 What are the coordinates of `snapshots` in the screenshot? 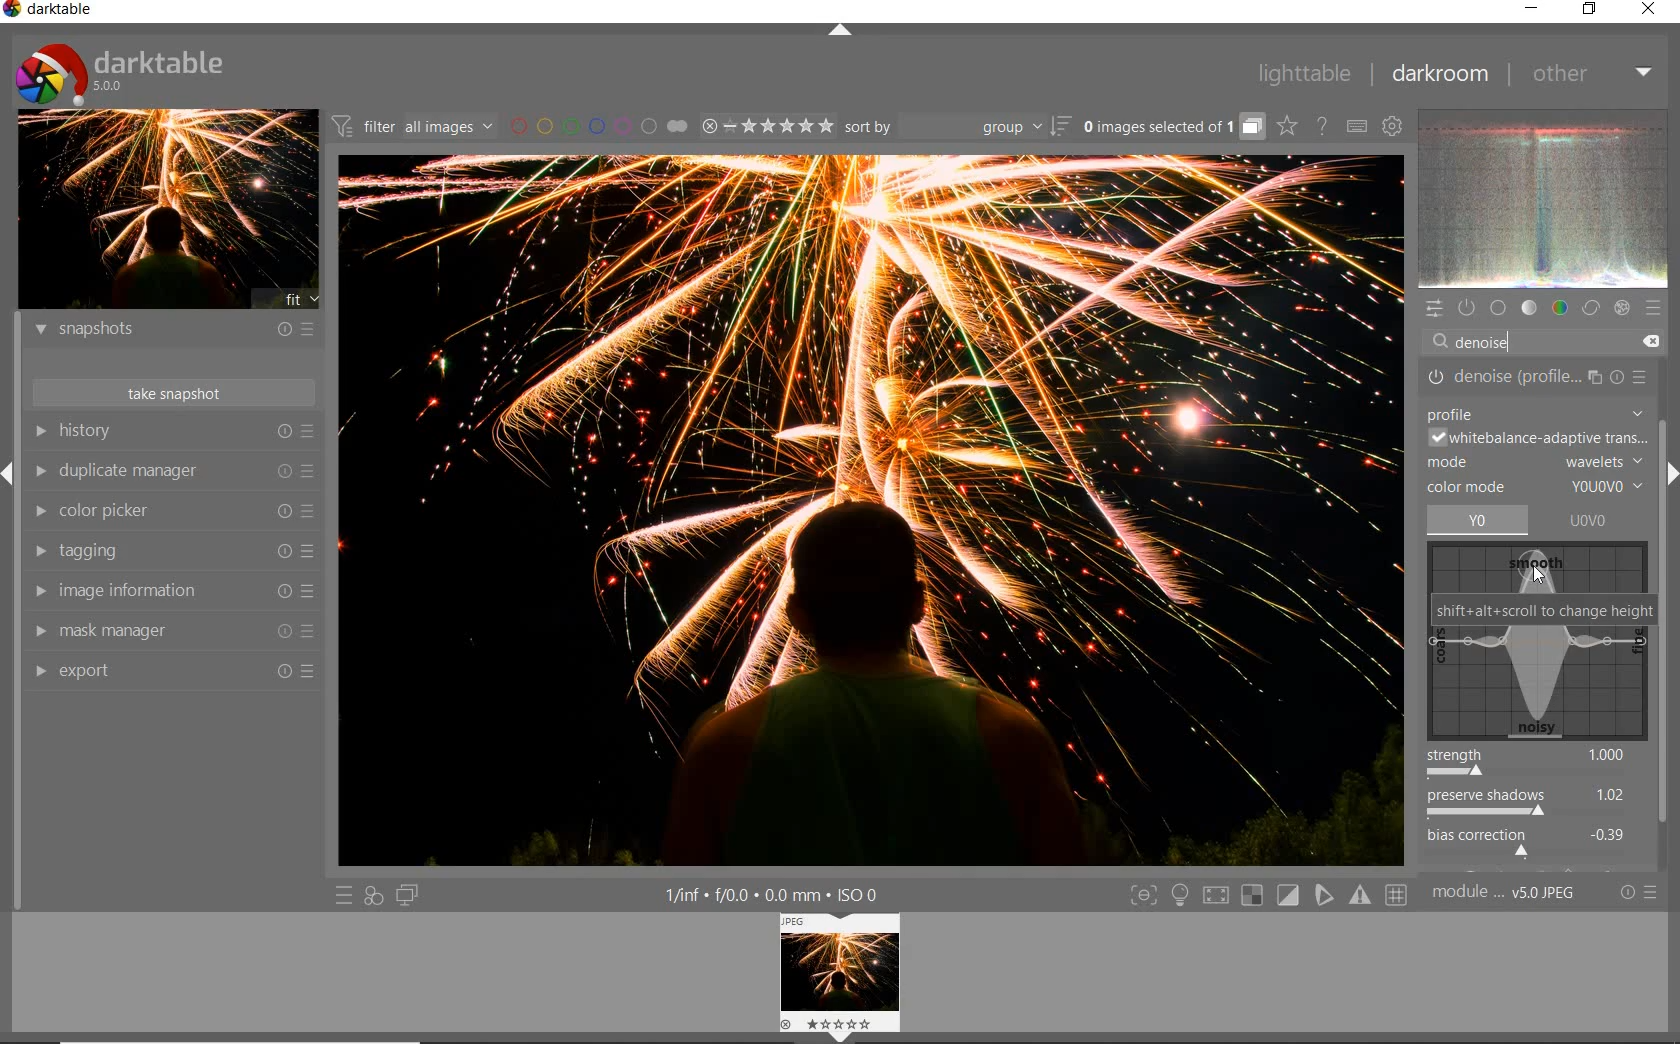 It's located at (172, 330).